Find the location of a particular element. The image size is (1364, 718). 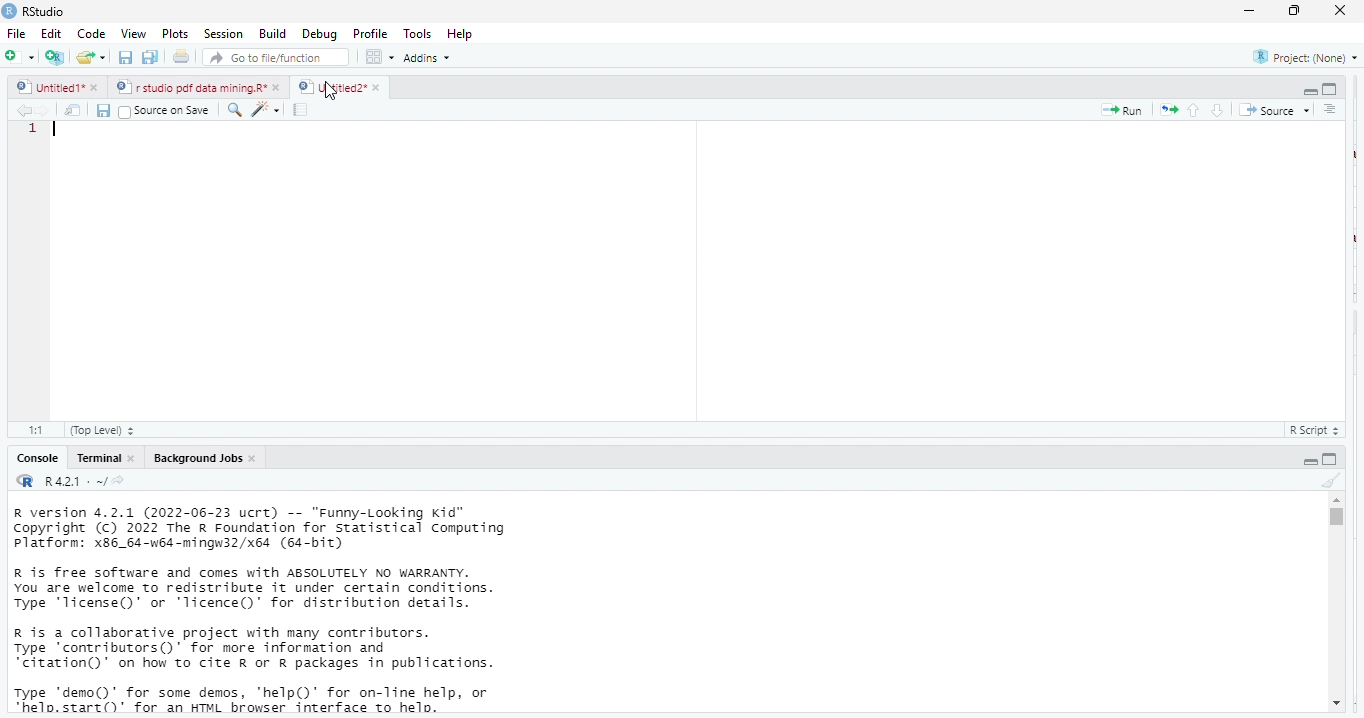

compile report is located at coordinates (303, 110).